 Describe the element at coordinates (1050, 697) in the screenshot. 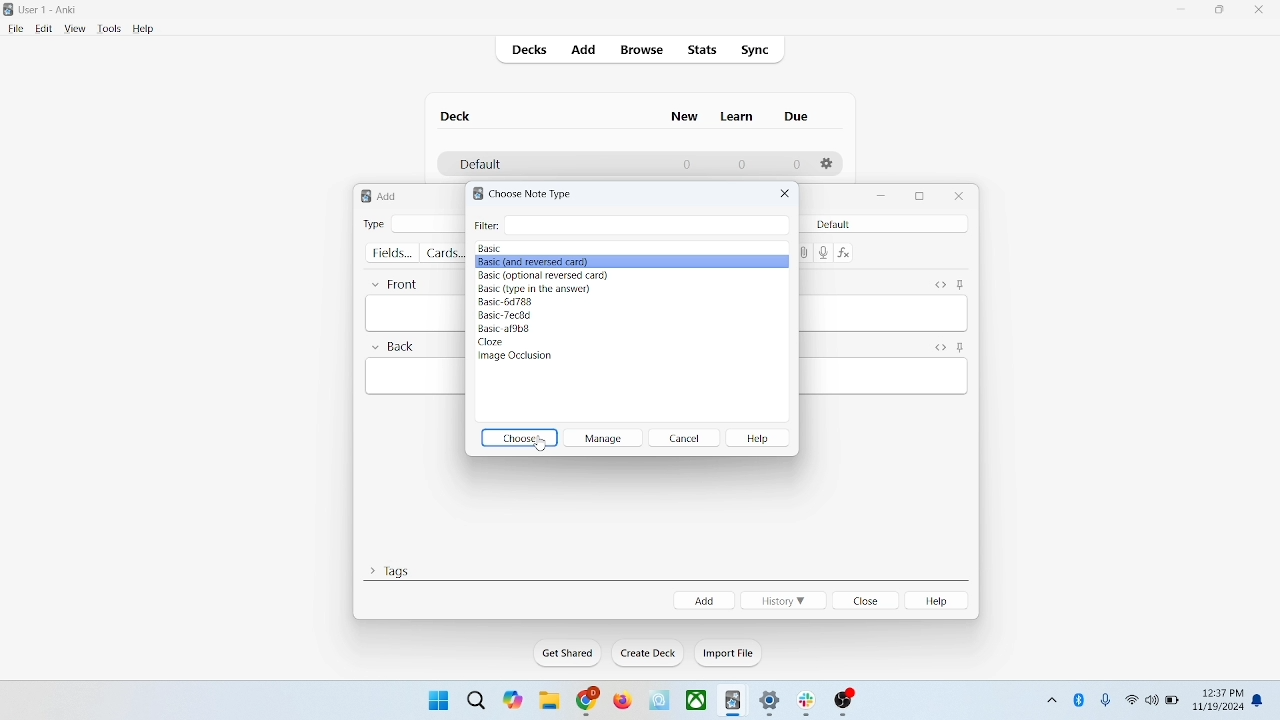

I see `show hidden icons` at that location.